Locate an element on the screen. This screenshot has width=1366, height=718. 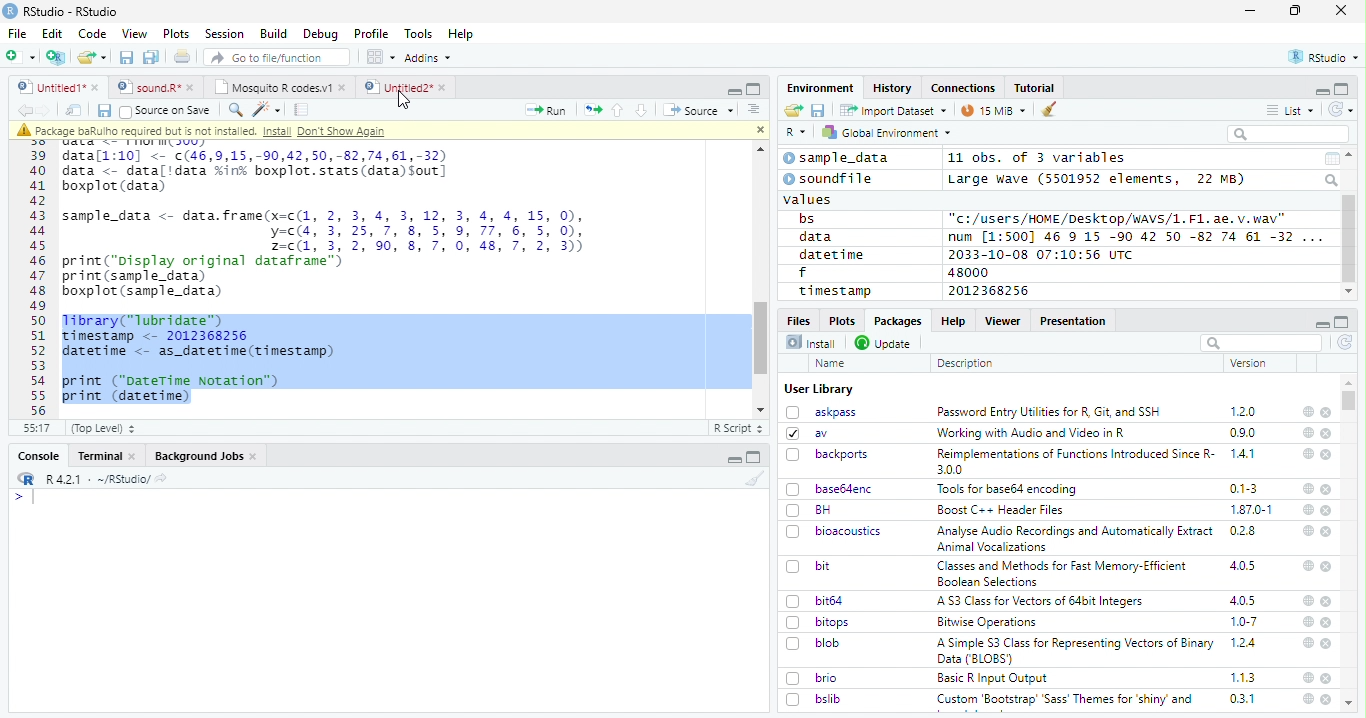
History is located at coordinates (893, 88).